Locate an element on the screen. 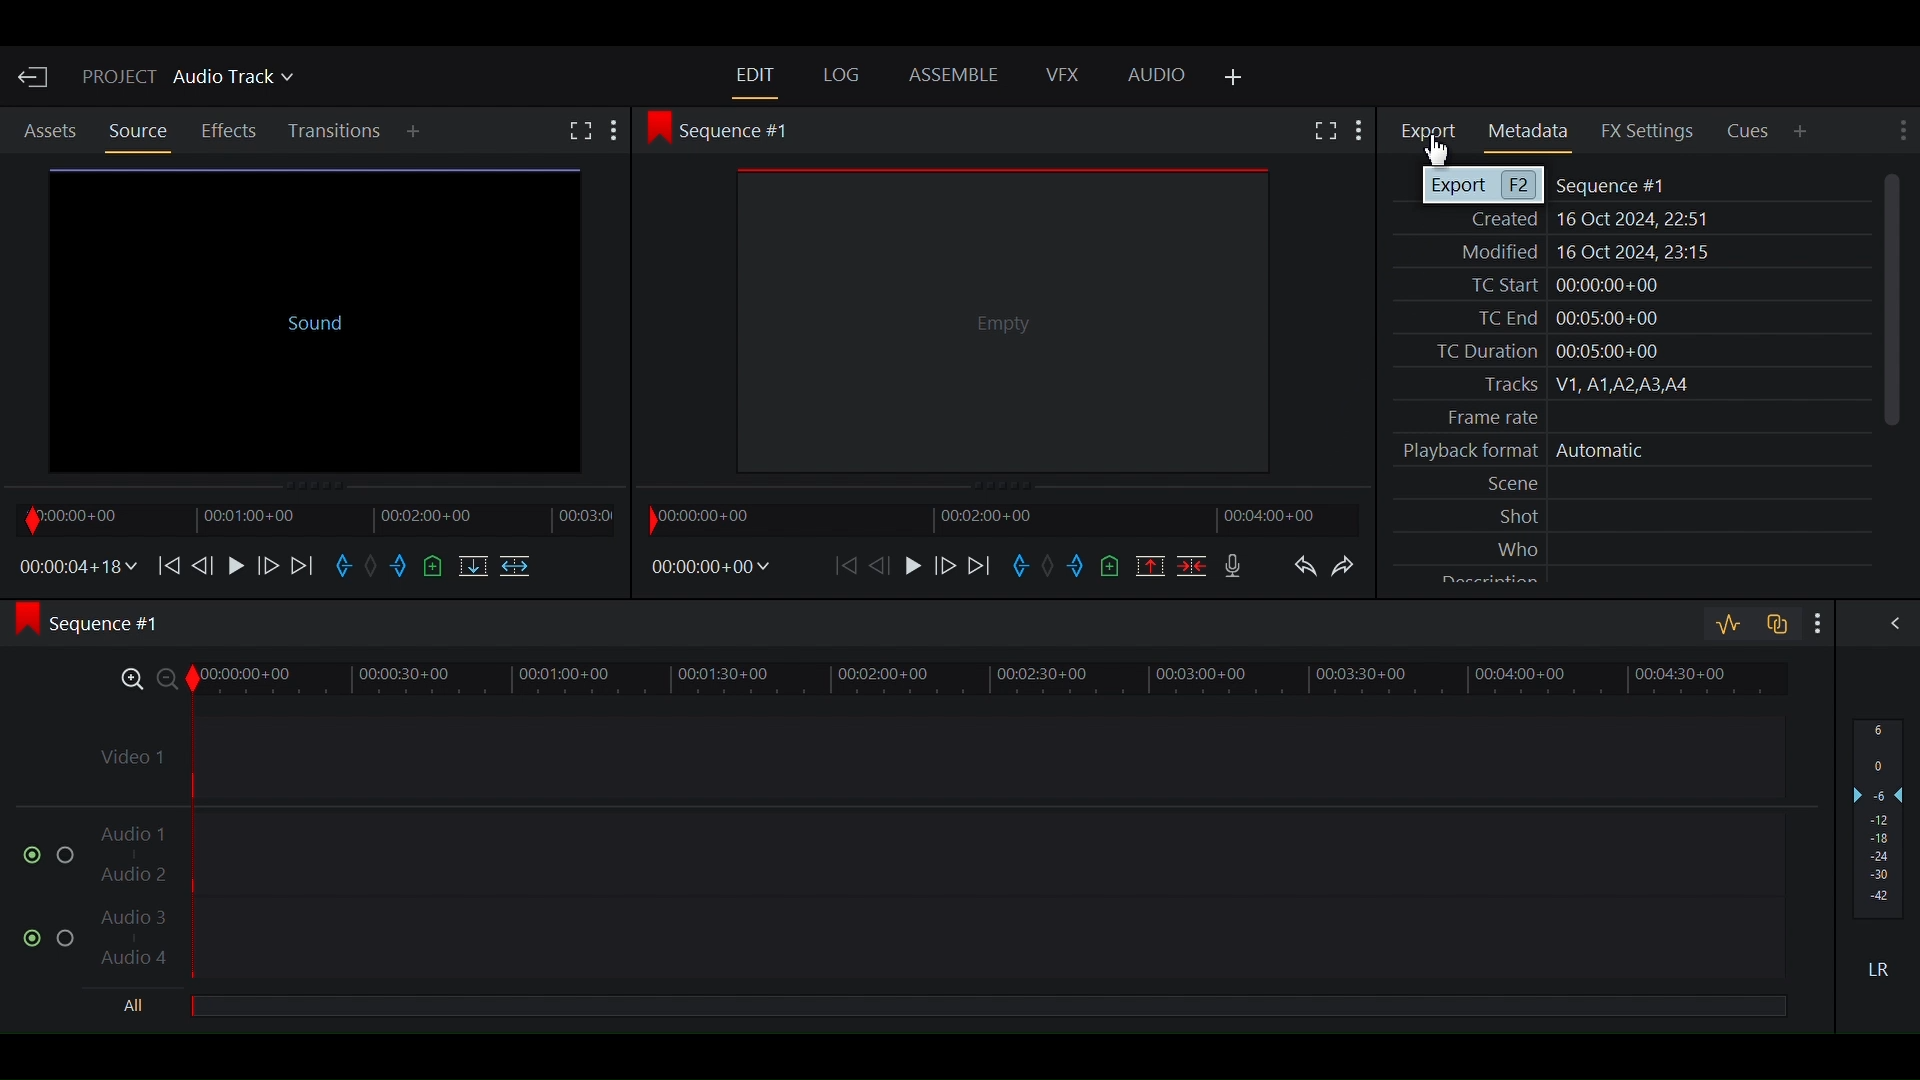 The height and width of the screenshot is (1080, 1920). Record voice over is located at coordinates (1233, 564).